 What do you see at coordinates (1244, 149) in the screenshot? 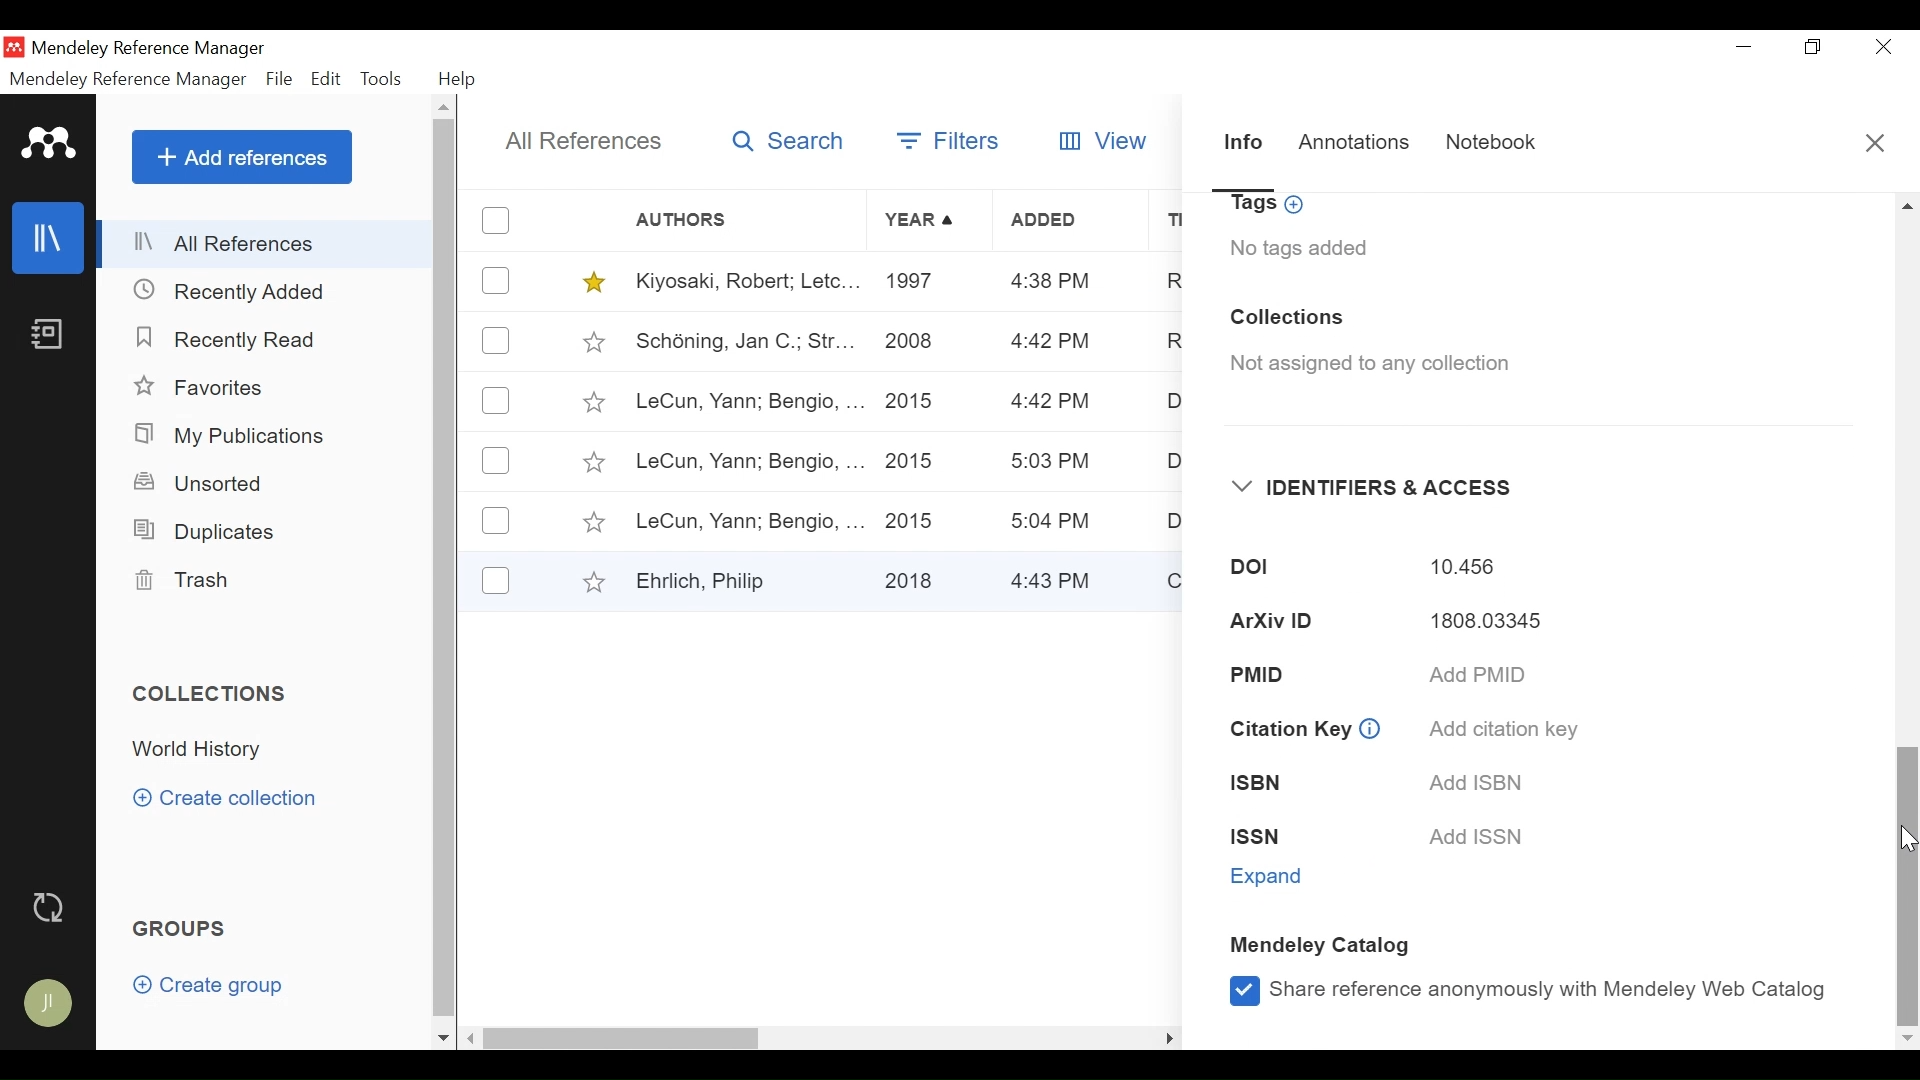
I see `Information` at bounding box center [1244, 149].